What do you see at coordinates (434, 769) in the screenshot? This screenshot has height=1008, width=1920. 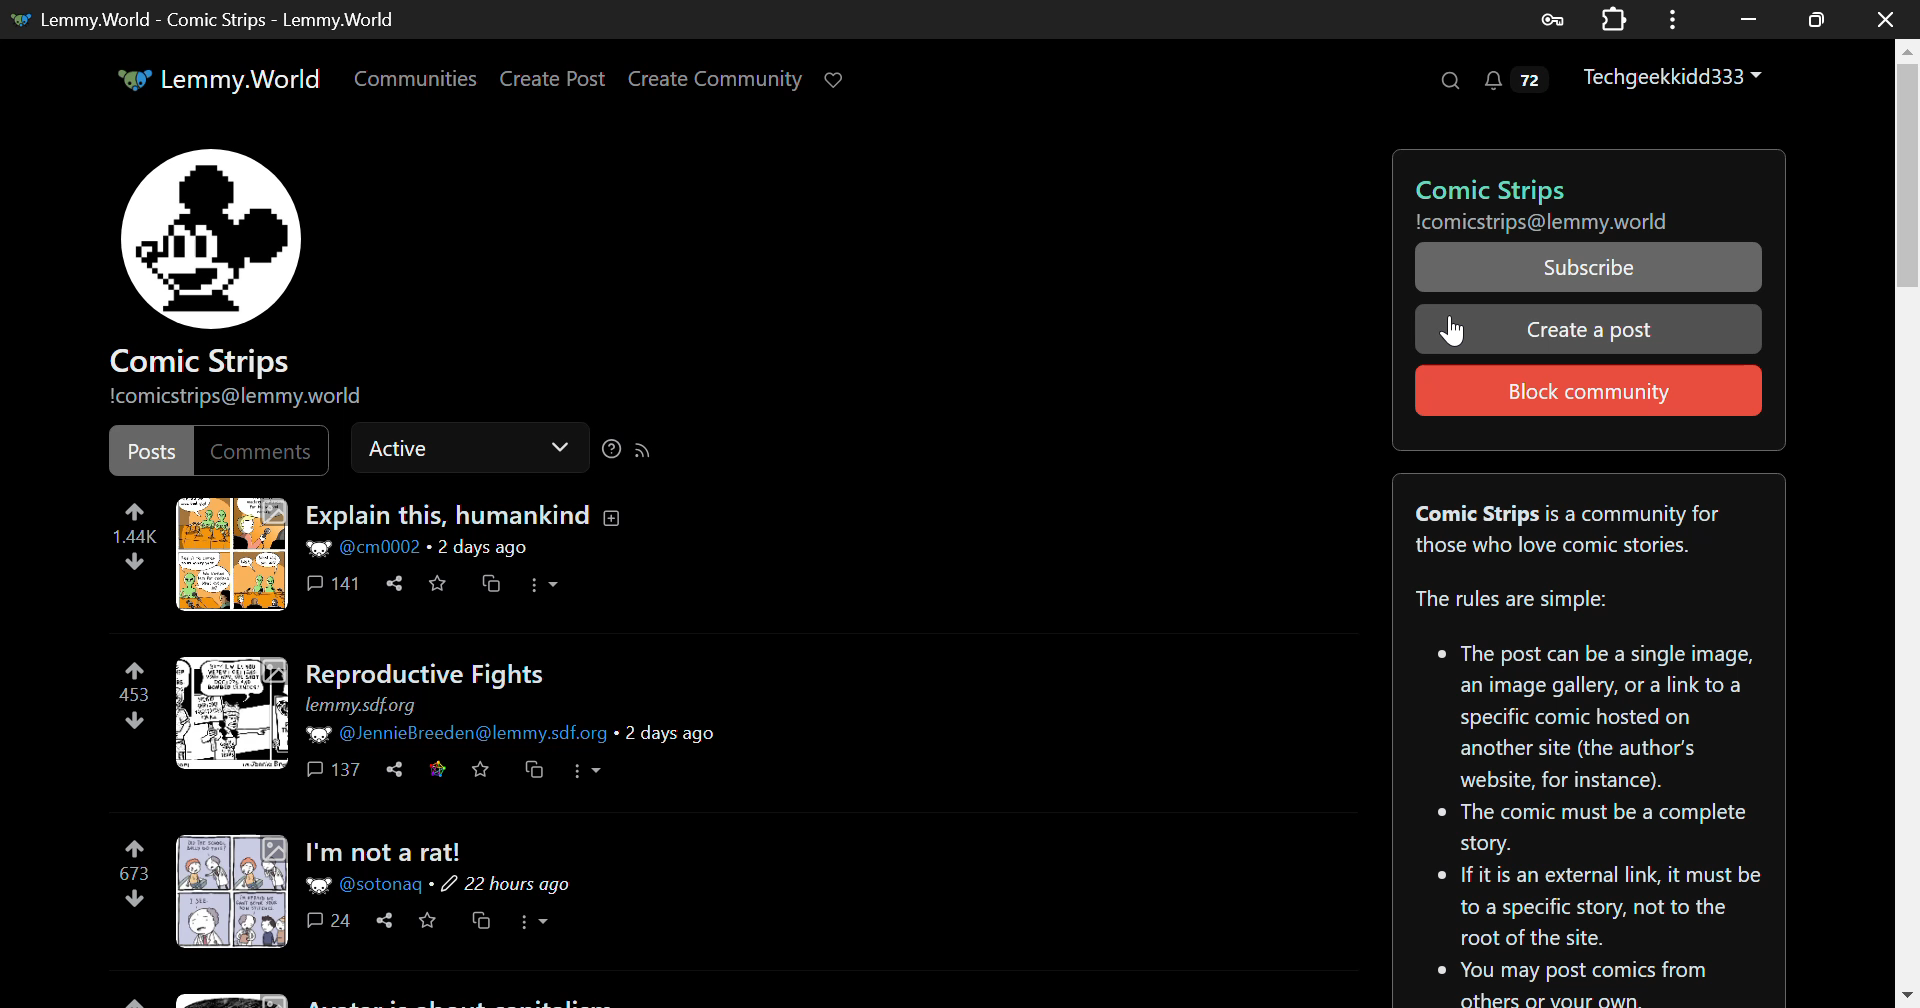 I see `Save Link` at bounding box center [434, 769].